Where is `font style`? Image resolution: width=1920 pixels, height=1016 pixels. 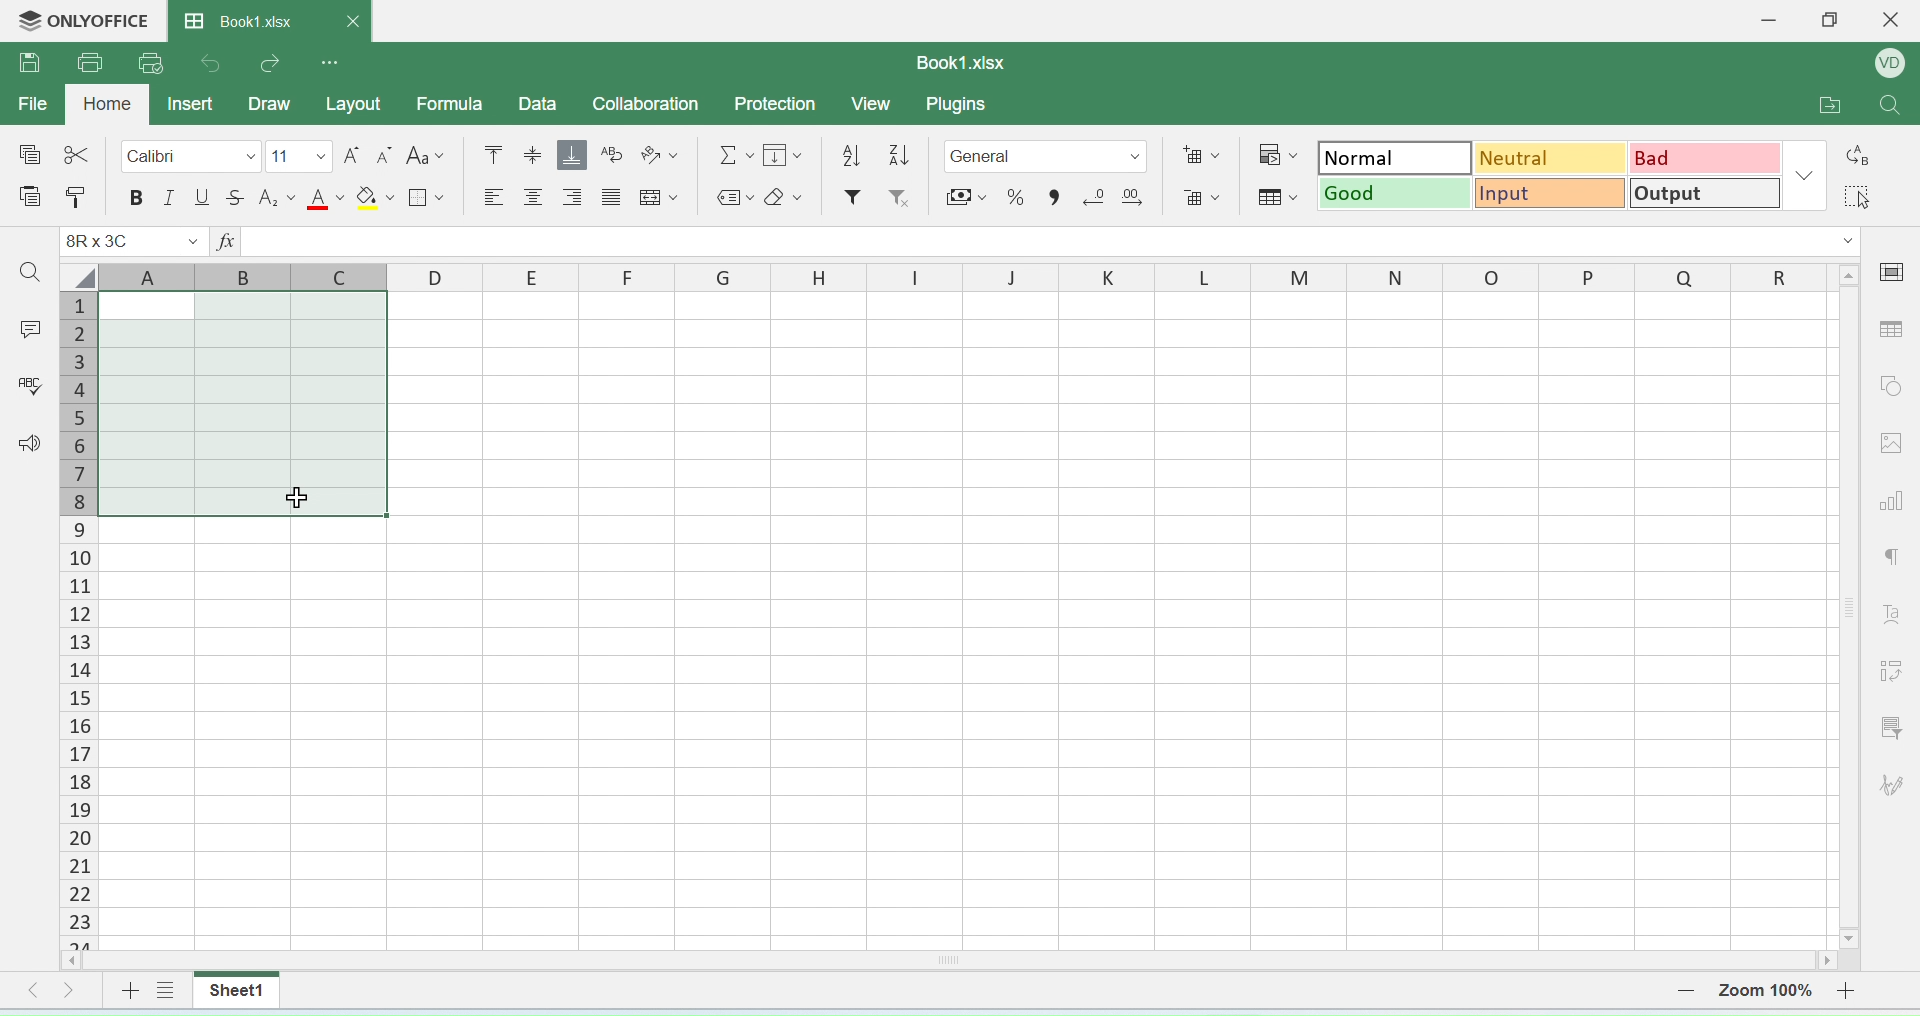 font style is located at coordinates (1889, 618).